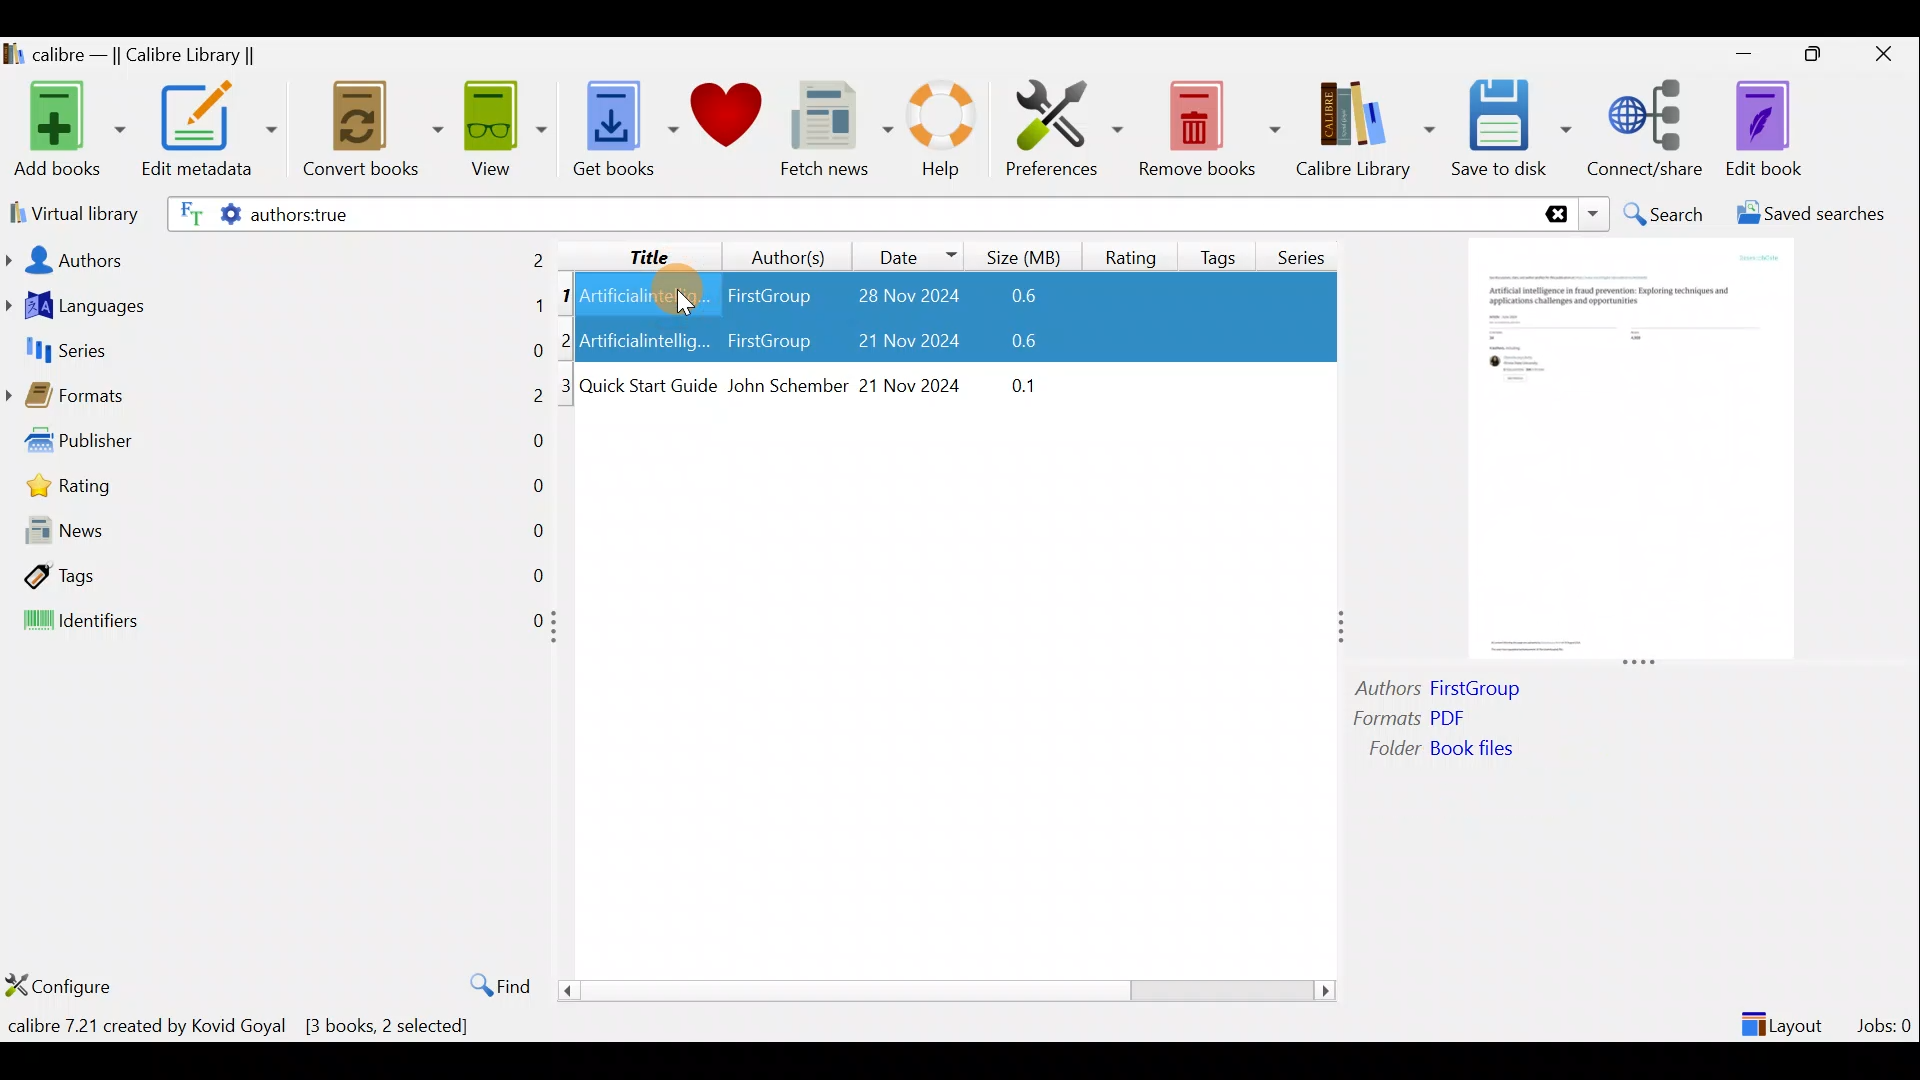 The width and height of the screenshot is (1920, 1080). Describe the element at coordinates (647, 343) in the screenshot. I see `Artificial intellig` at that location.